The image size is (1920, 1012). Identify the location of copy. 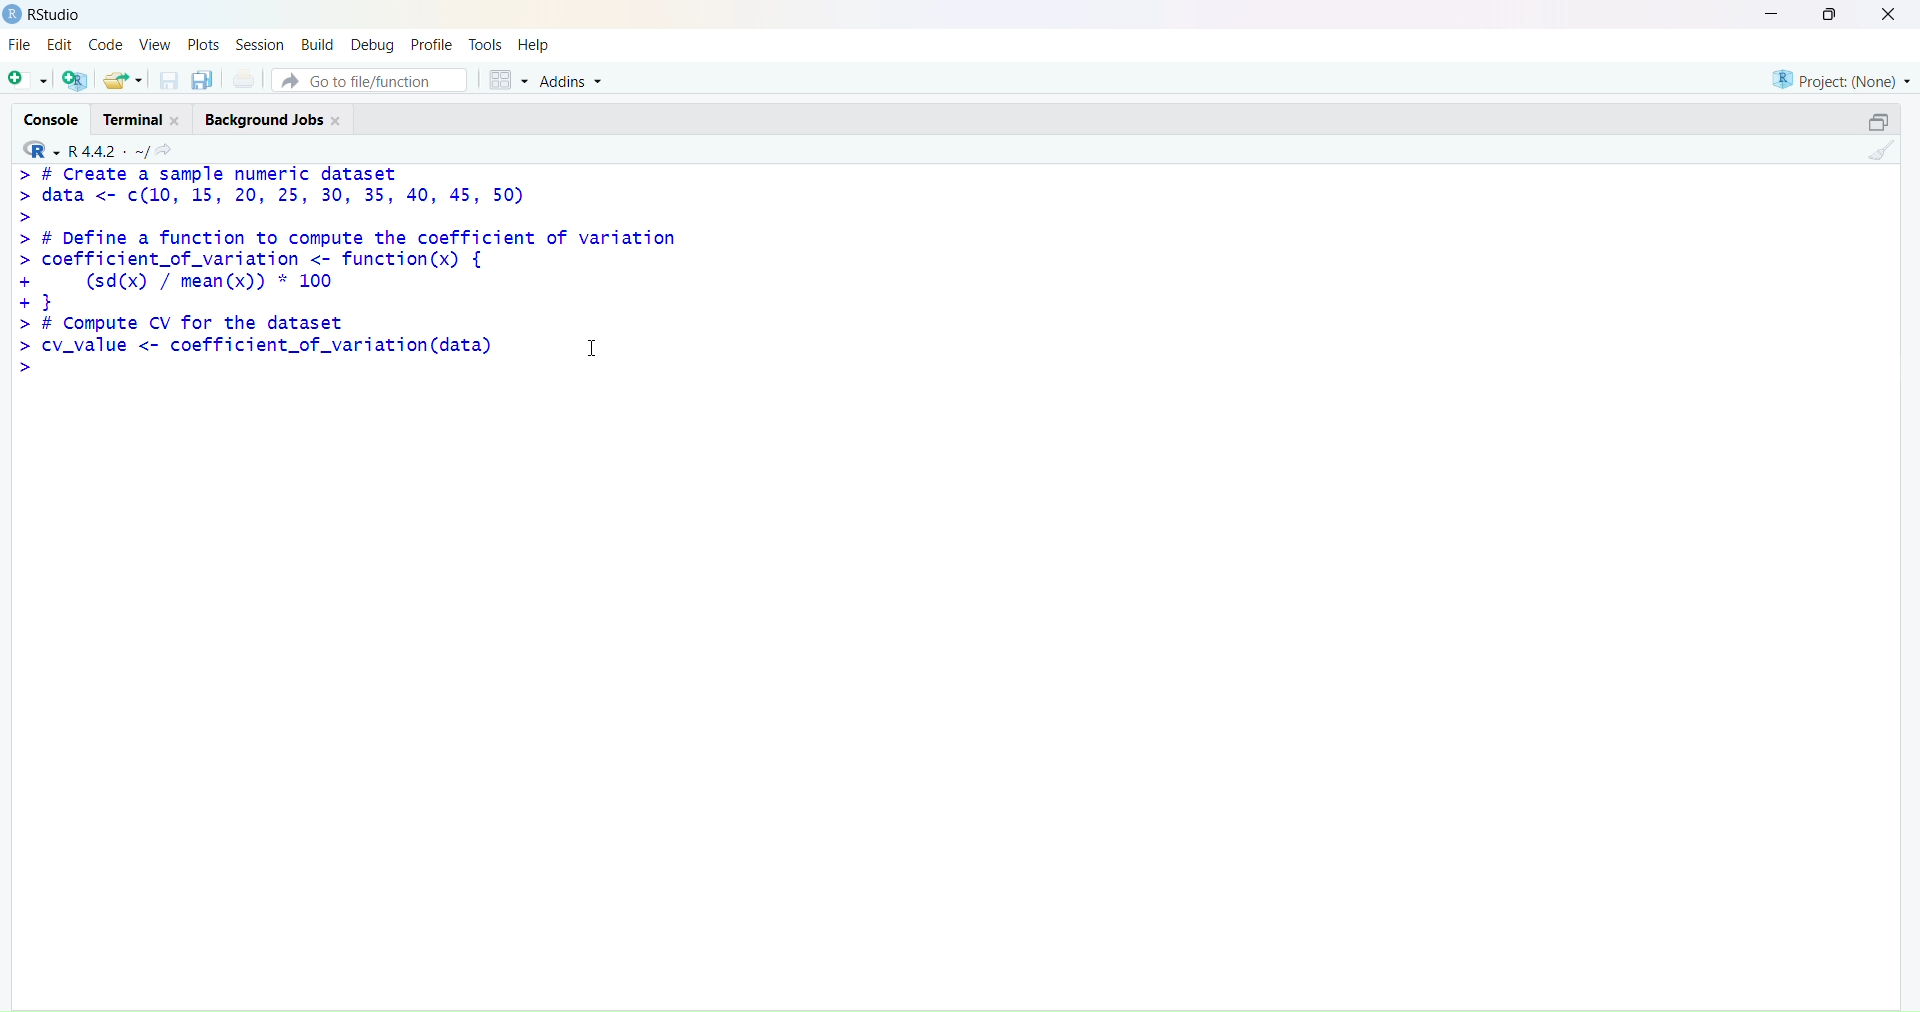
(202, 80).